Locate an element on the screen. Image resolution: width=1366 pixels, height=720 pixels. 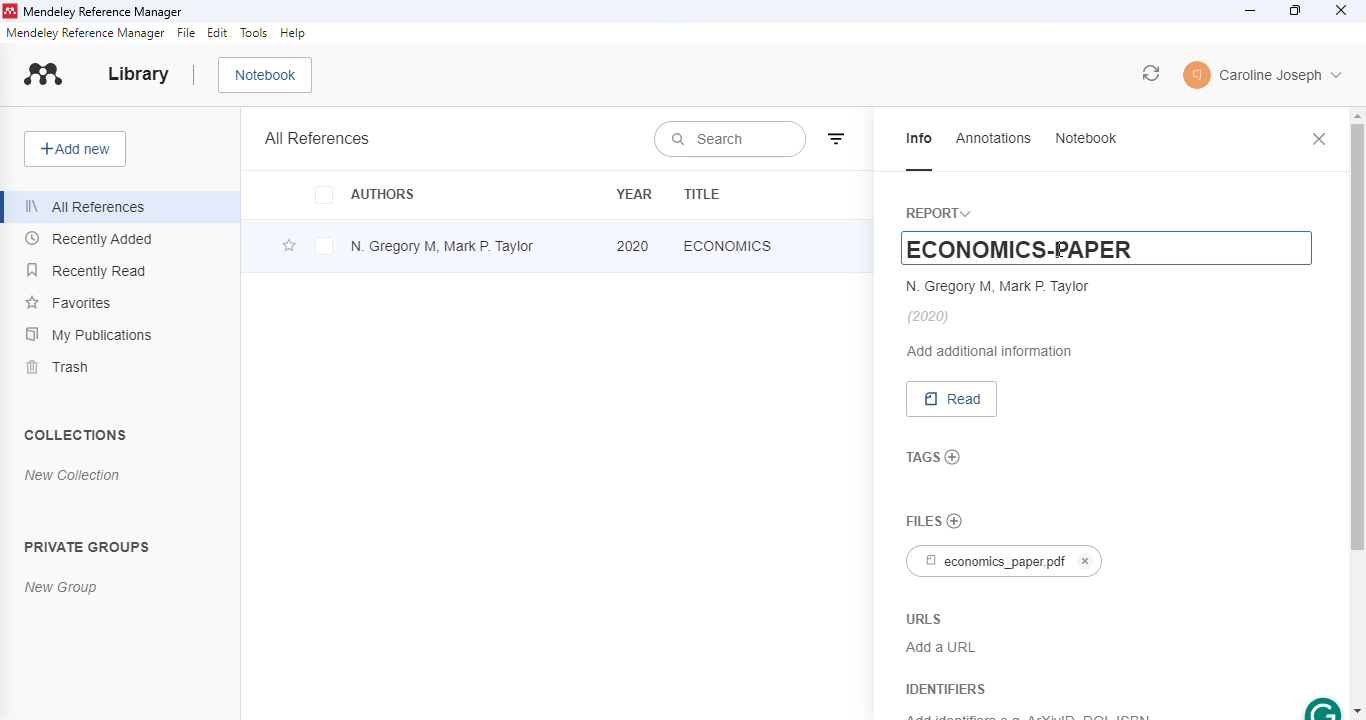
select is located at coordinates (324, 246).